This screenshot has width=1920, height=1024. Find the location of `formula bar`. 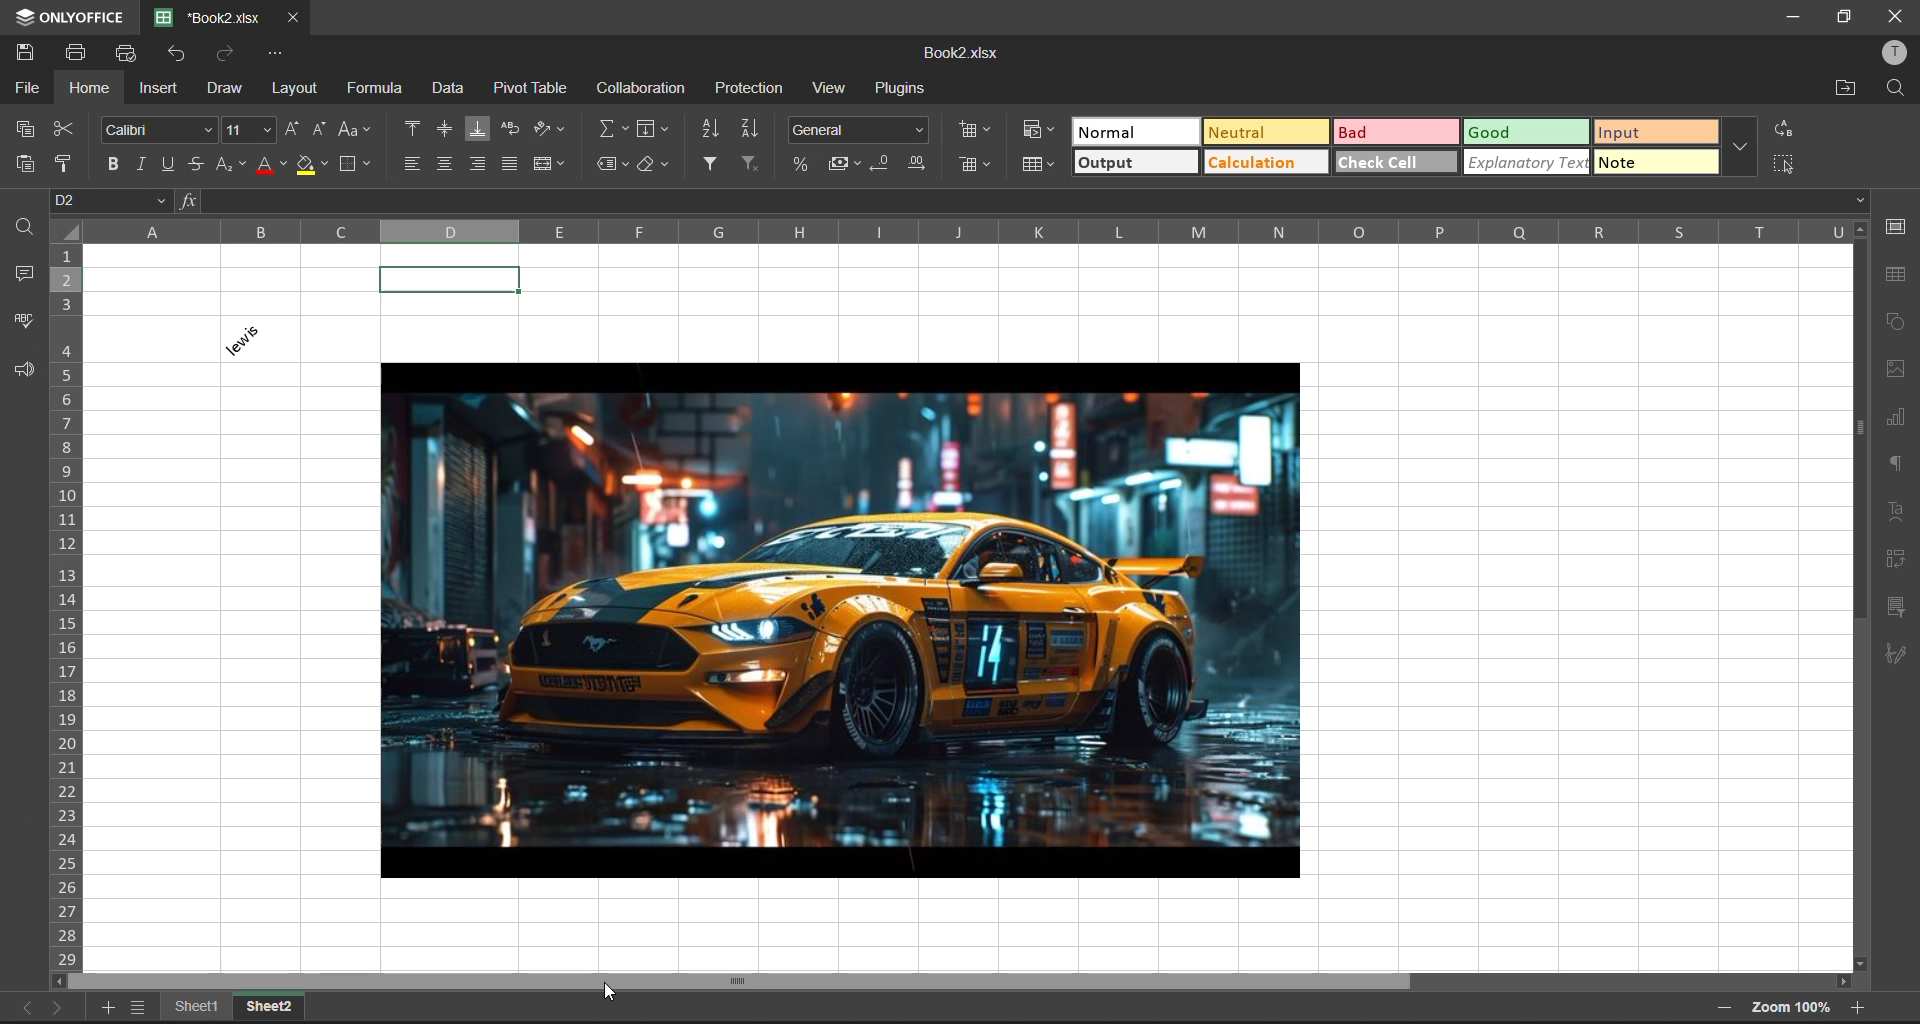

formula bar is located at coordinates (1023, 200).